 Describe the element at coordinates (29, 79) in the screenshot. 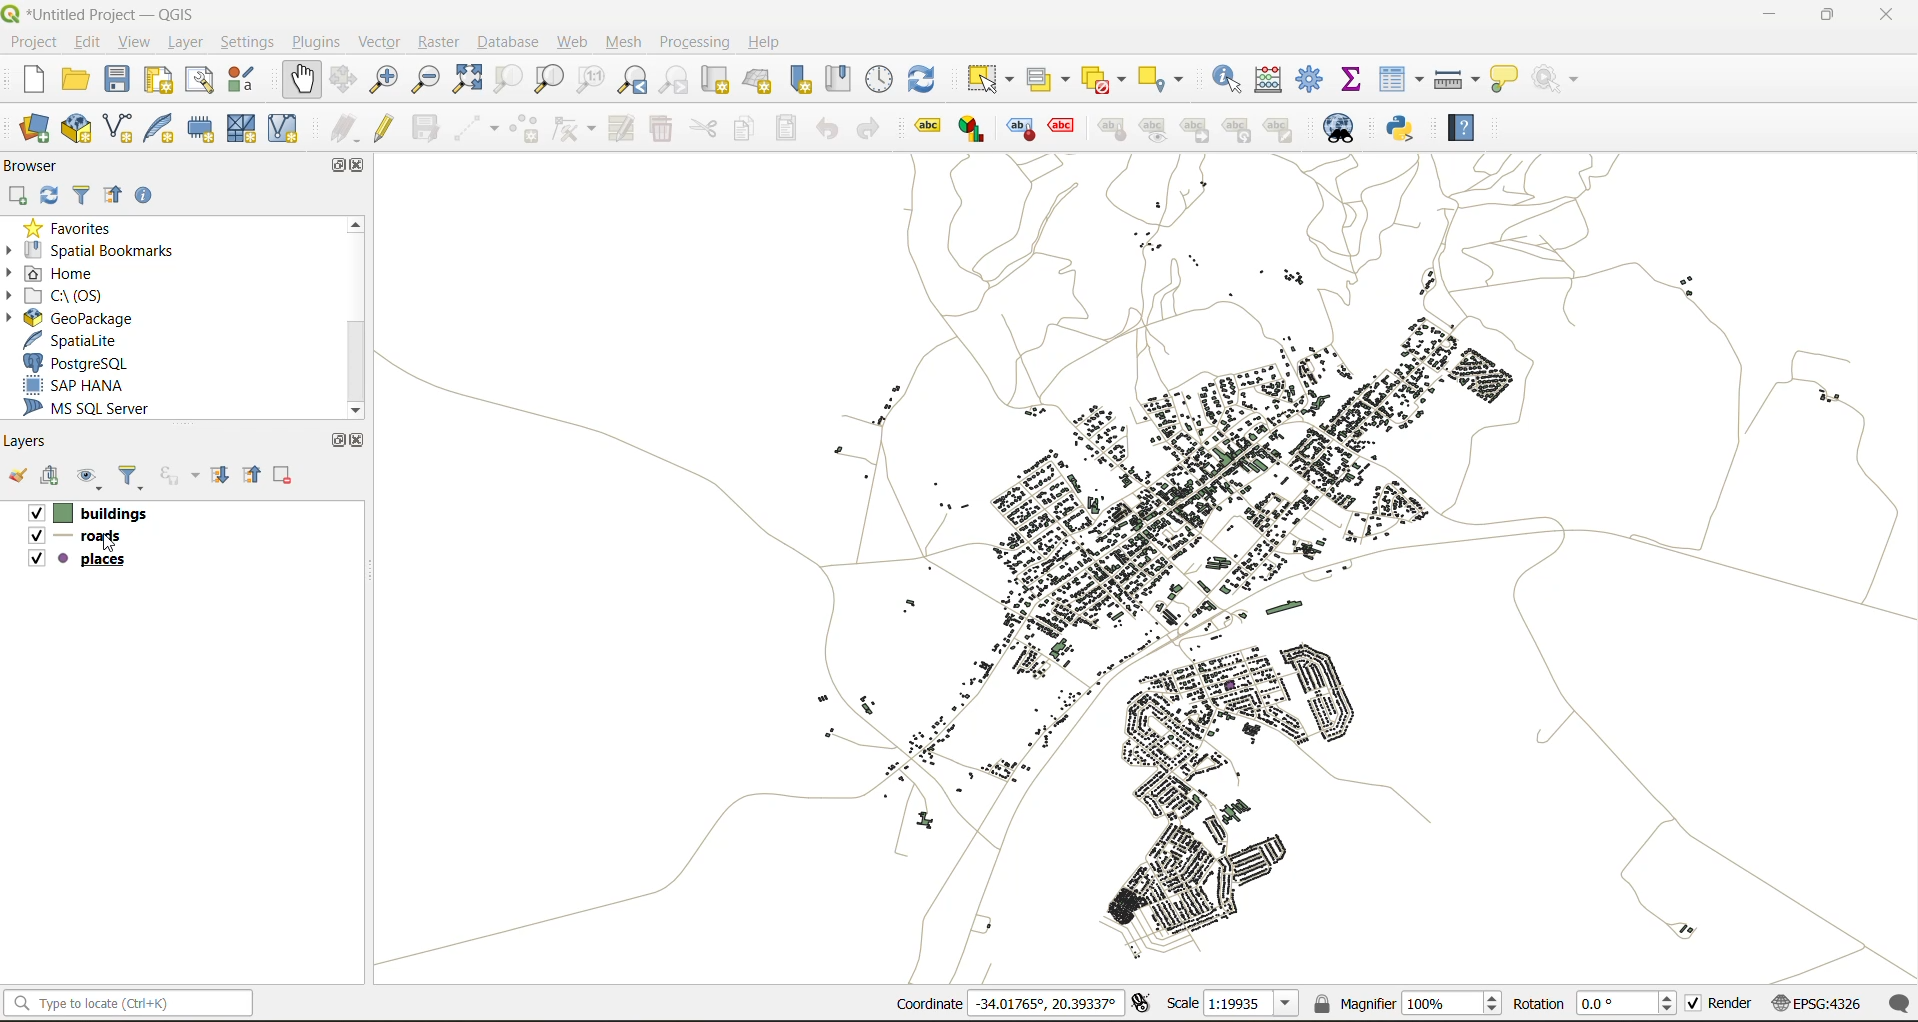

I see `new` at that location.